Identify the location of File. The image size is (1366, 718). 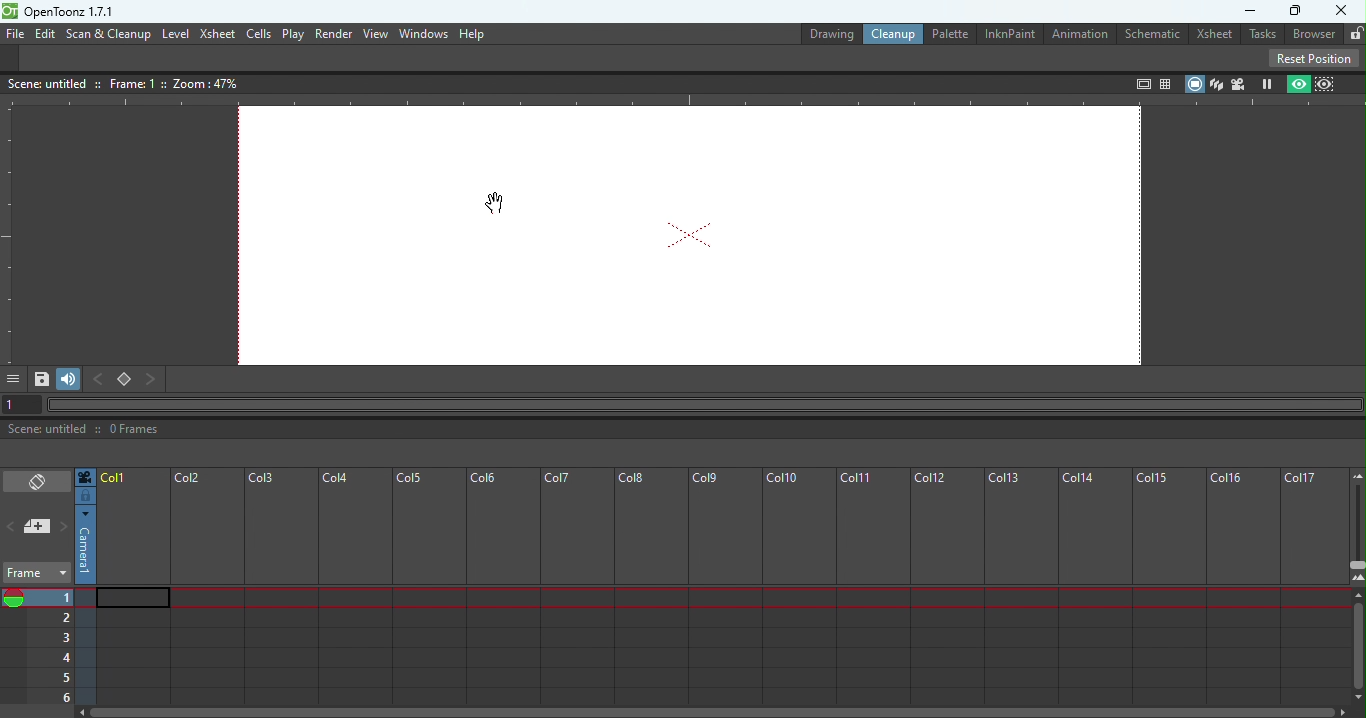
(13, 34).